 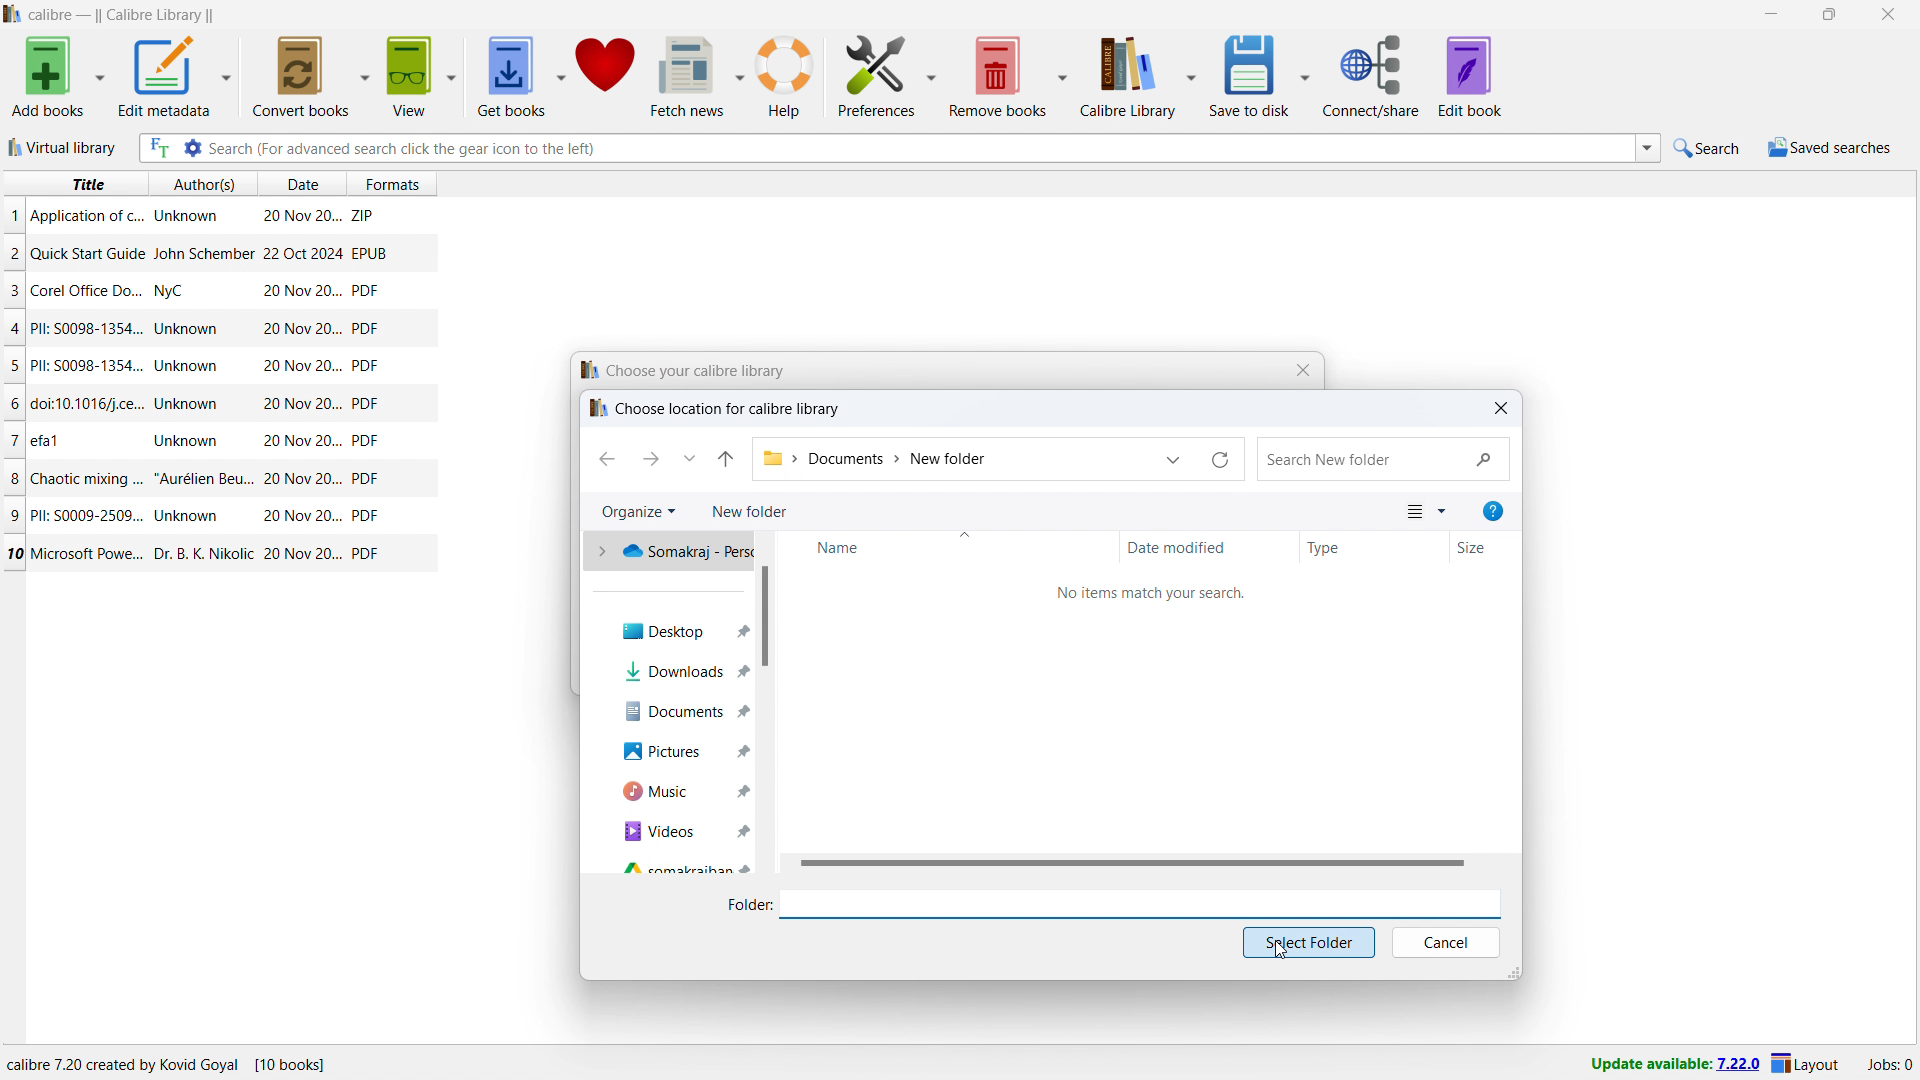 I want to click on previous locations, so click(x=1174, y=459).